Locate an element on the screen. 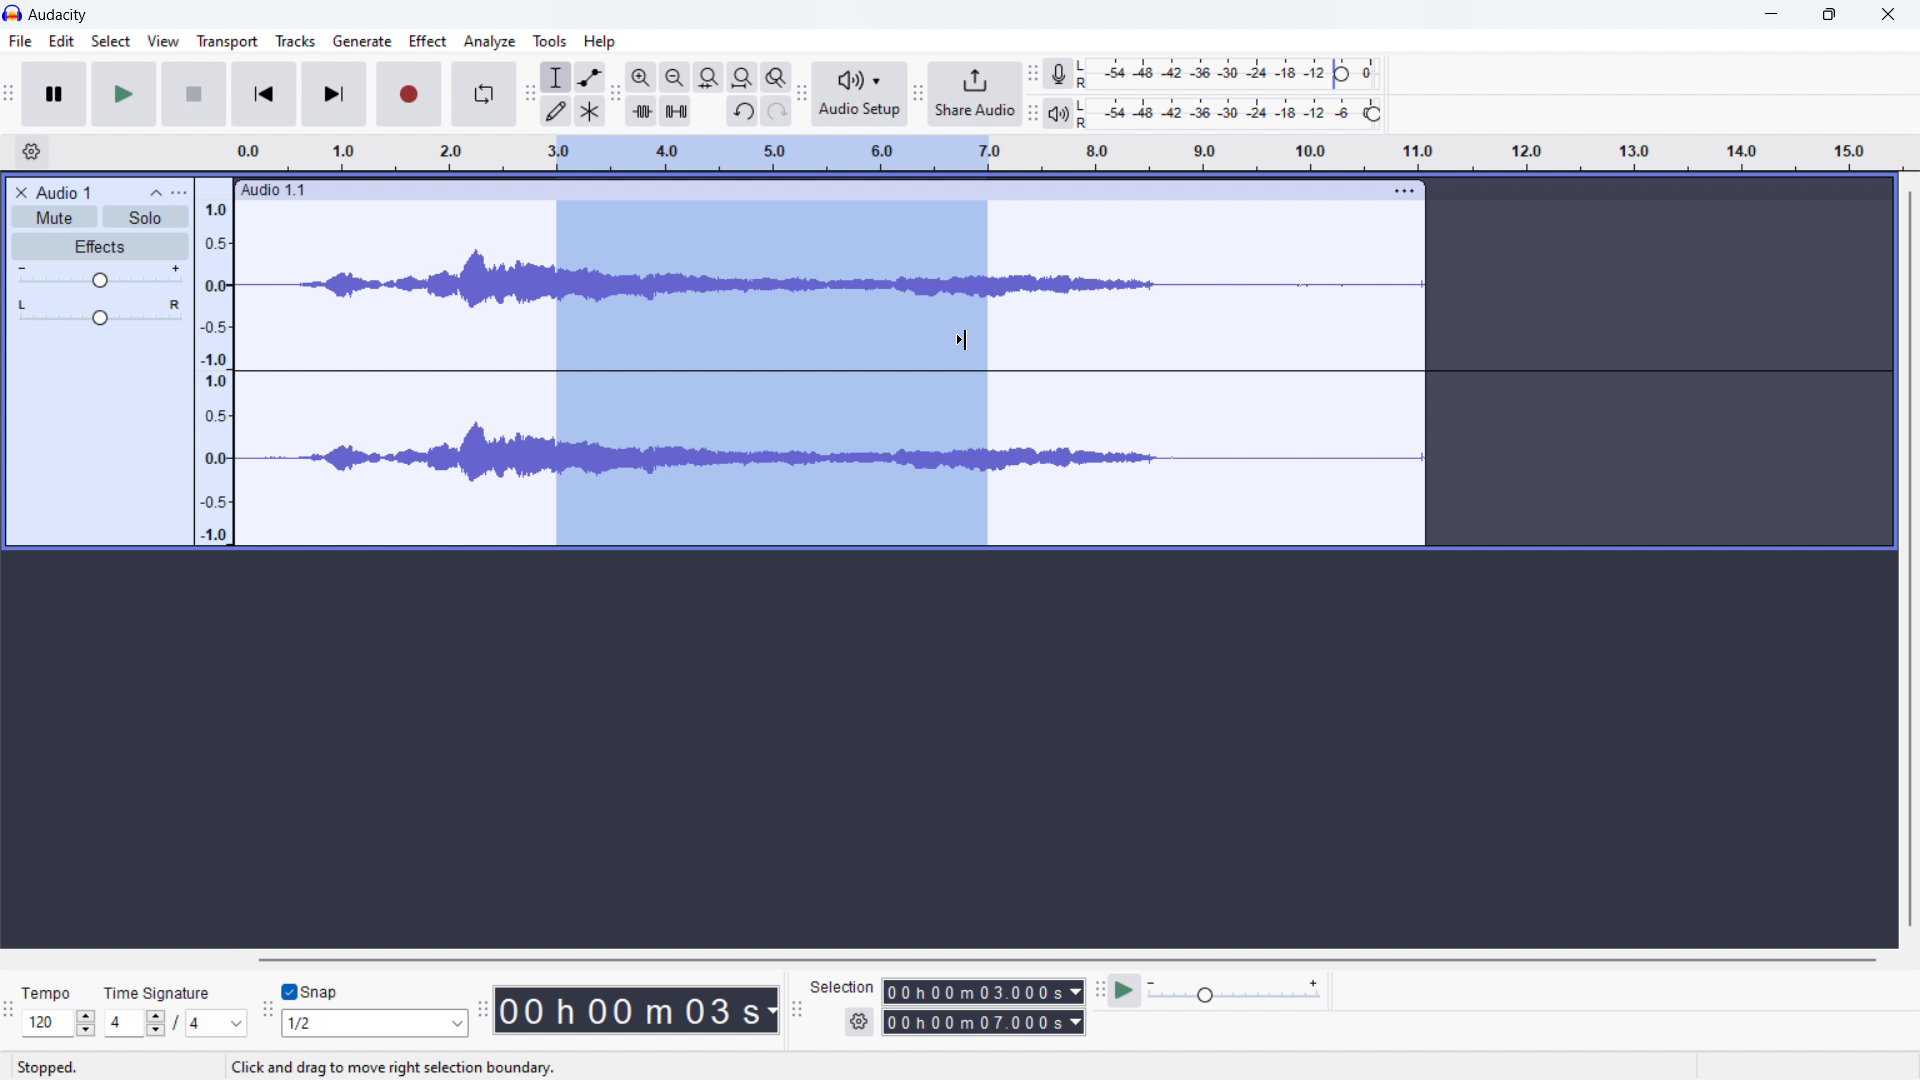 The height and width of the screenshot is (1080, 1920). multi tool is located at coordinates (590, 110).